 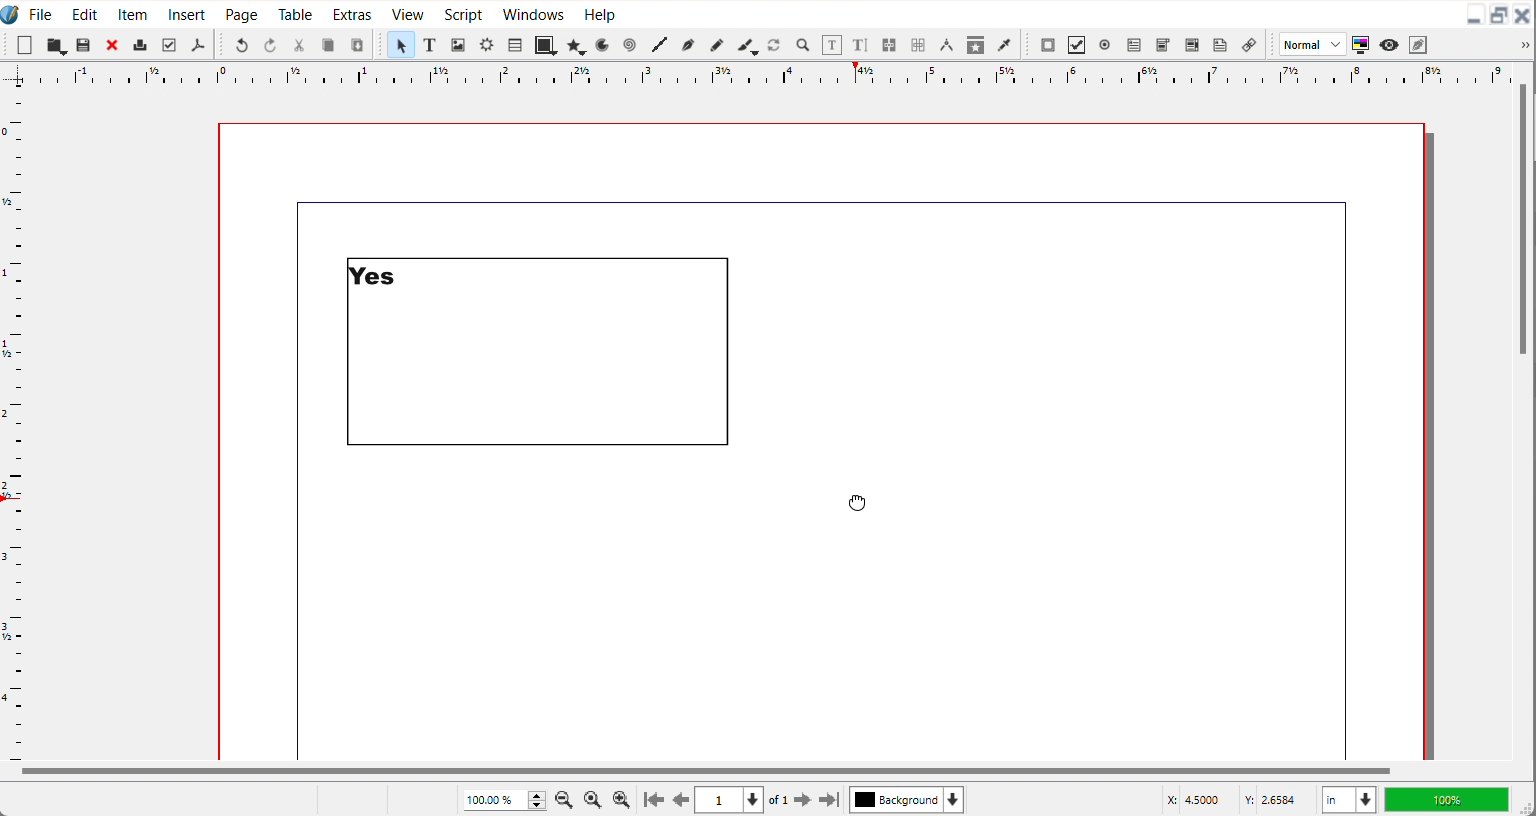 What do you see at coordinates (1313, 44) in the screenshot?
I see `Image preview quality` at bounding box center [1313, 44].